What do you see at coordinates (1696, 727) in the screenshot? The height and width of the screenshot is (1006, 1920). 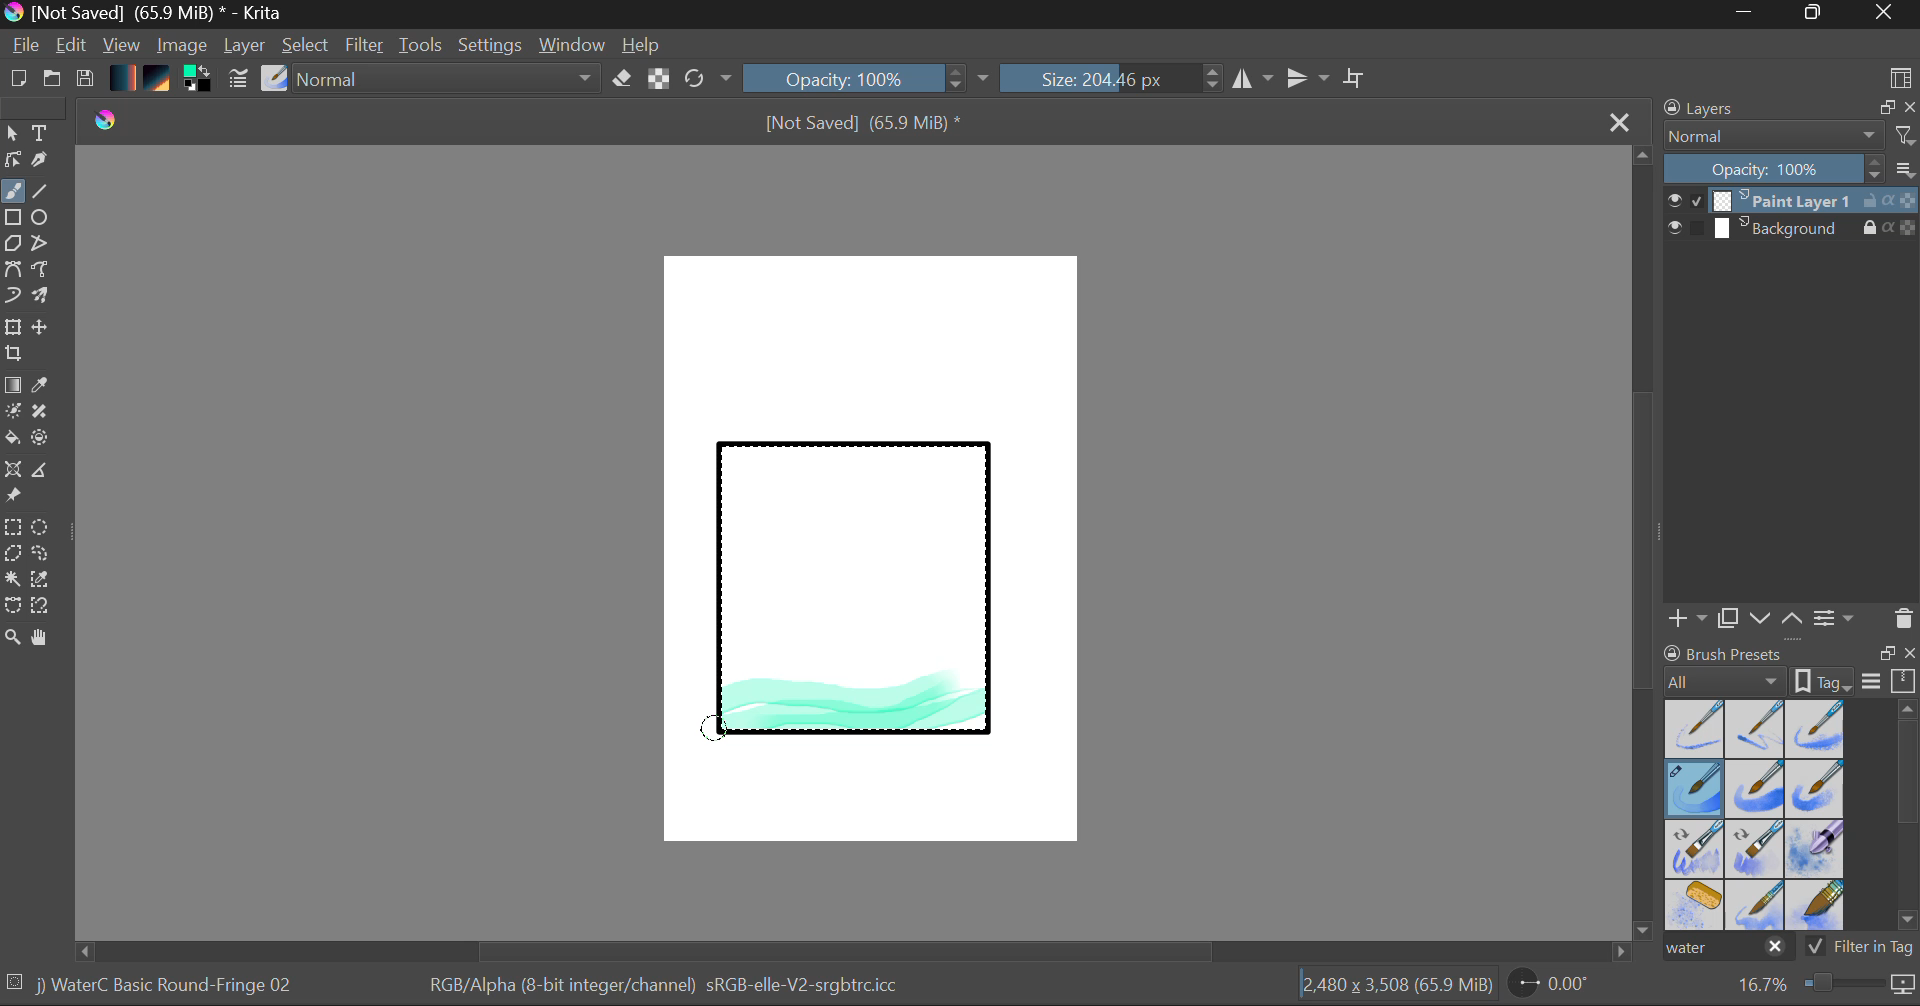 I see `Water C - Dry` at bounding box center [1696, 727].